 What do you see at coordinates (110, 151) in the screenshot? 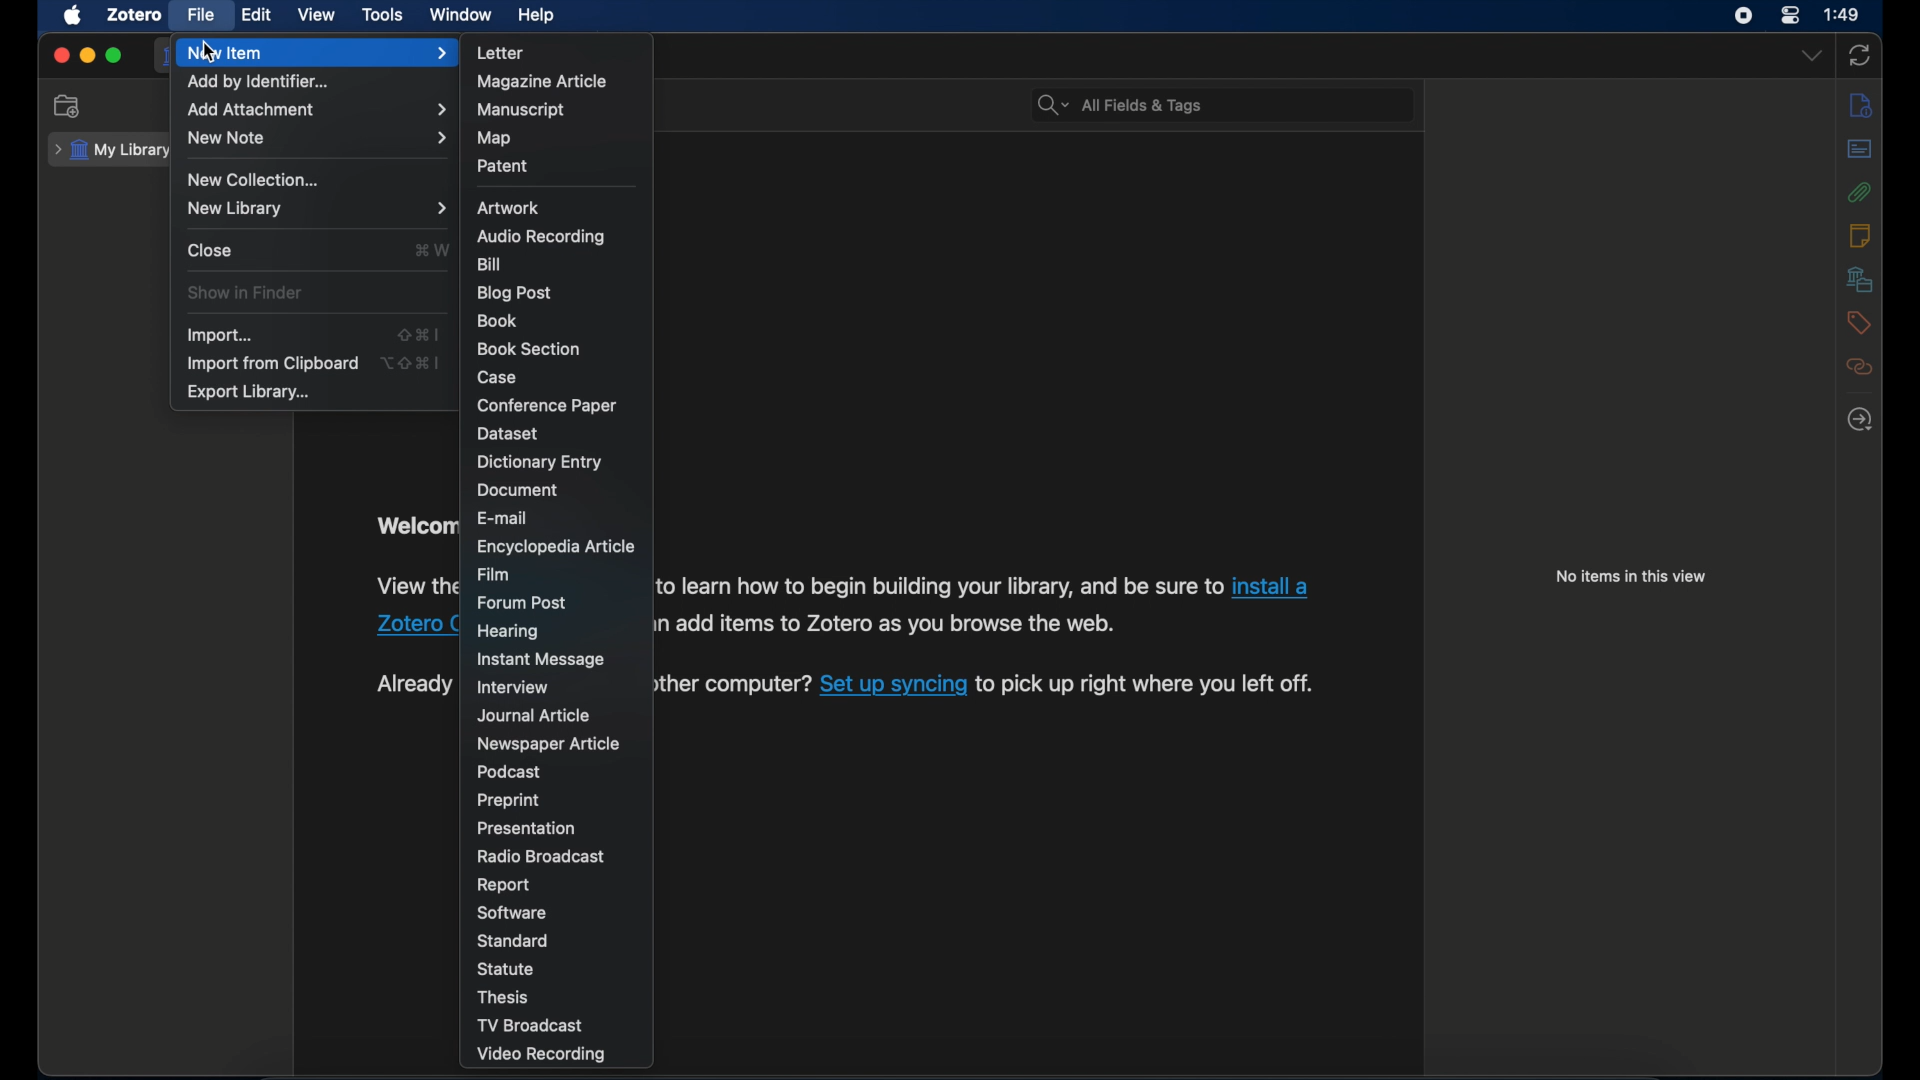
I see `my library` at bounding box center [110, 151].